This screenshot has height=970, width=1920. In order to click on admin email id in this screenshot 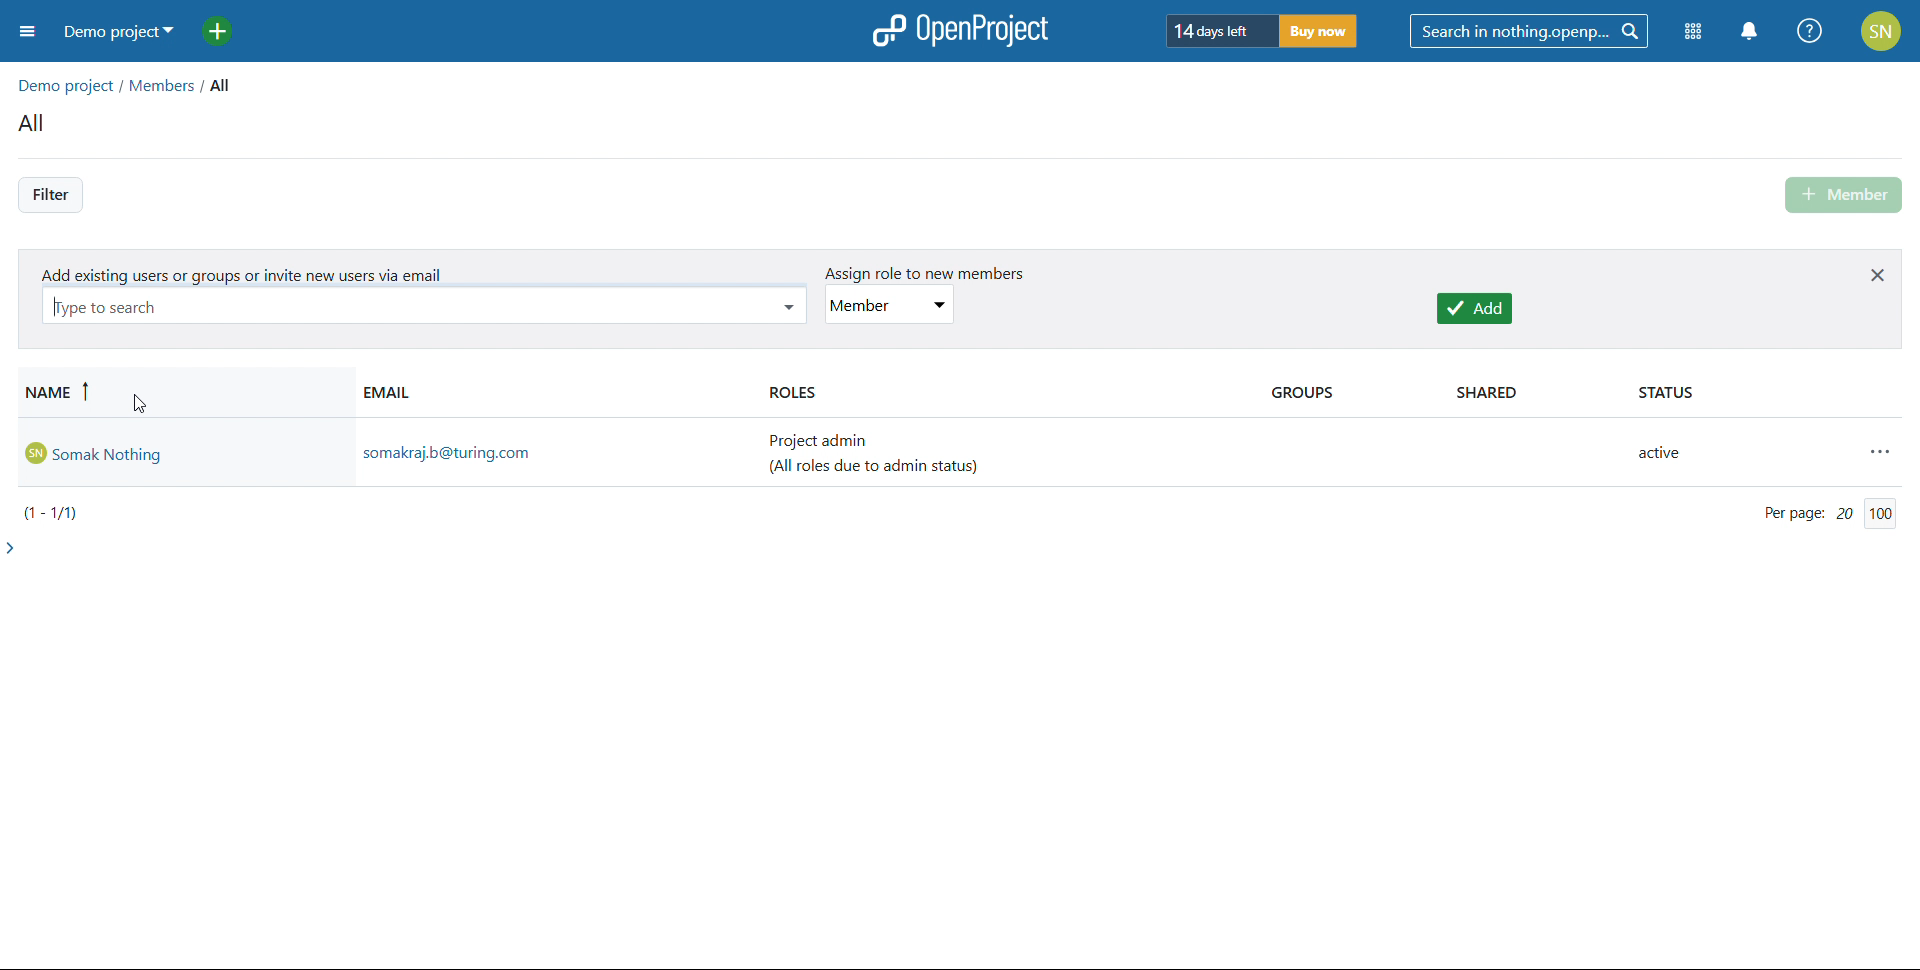, I will do `click(556, 454)`.